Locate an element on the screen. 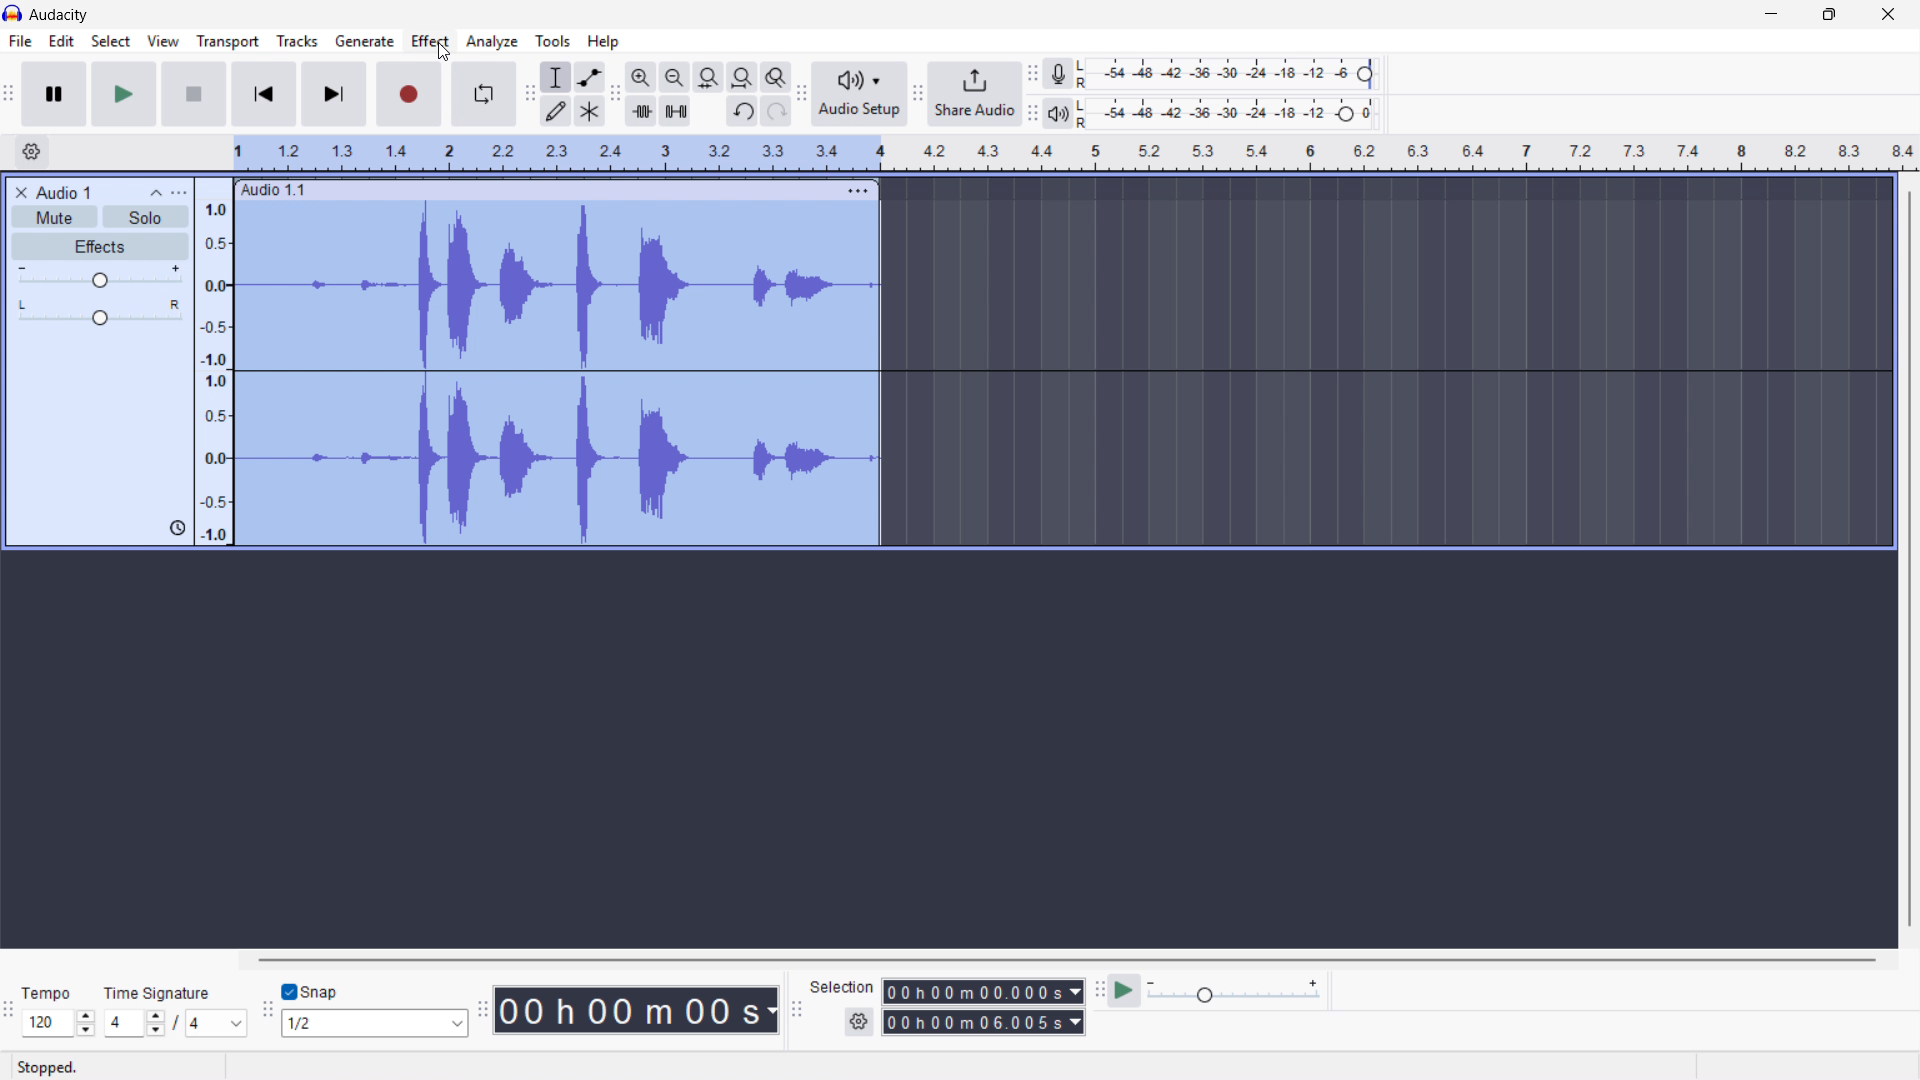 Image resolution: width=1920 pixels, height=1080 pixels. Click to drag is located at coordinates (537, 189).